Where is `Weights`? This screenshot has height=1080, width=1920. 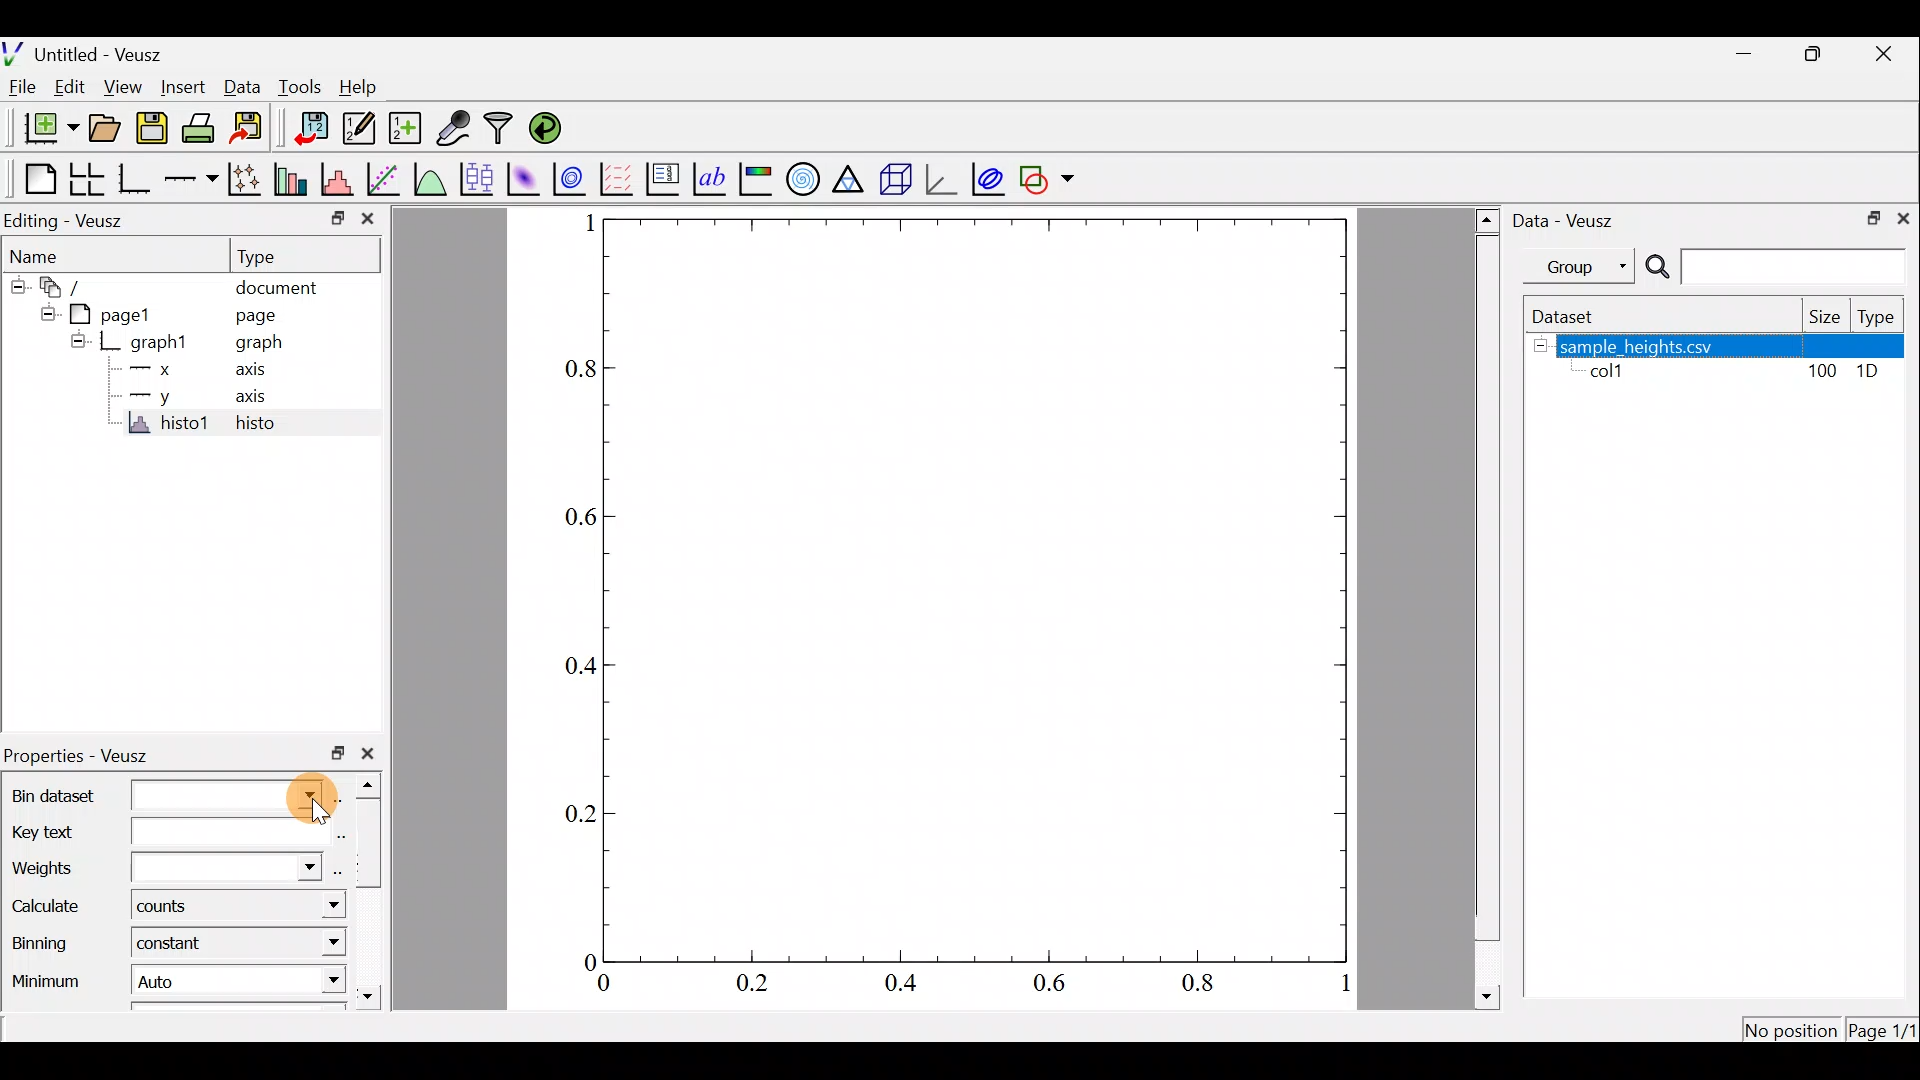 Weights is located at coordinates (162, 863).